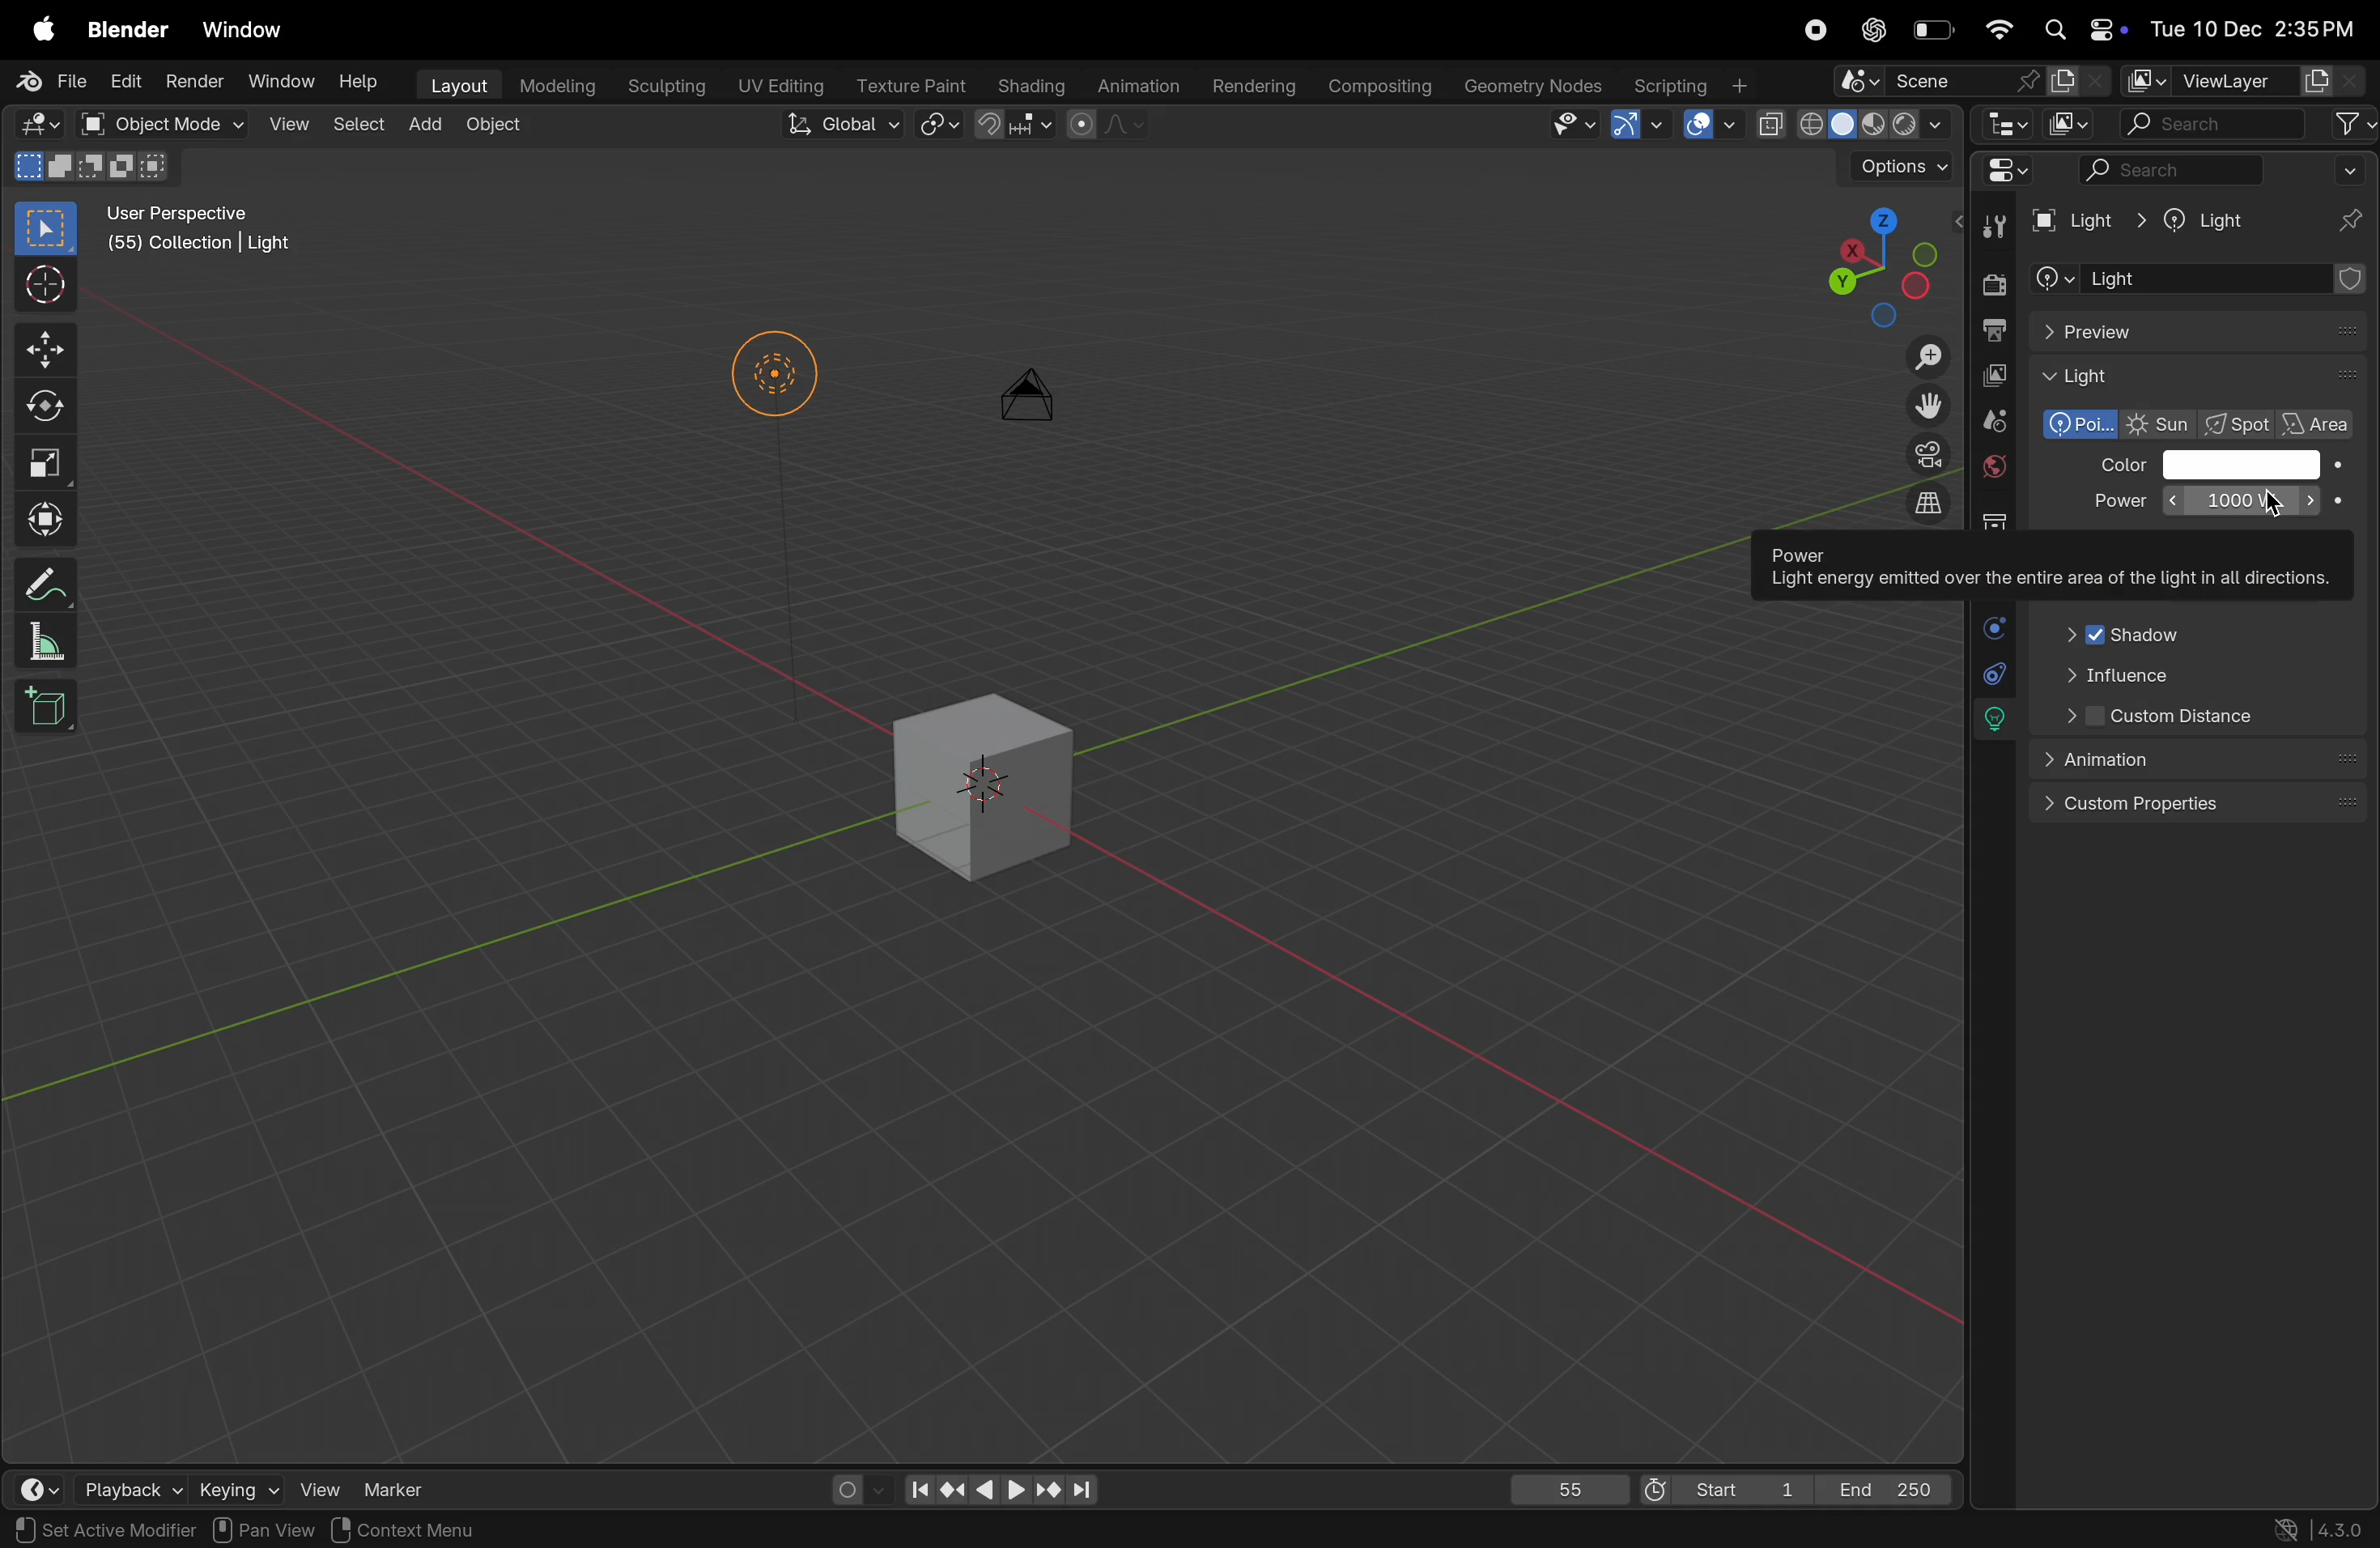 The height and width of the screenshot is (1548, 2380). What do you see at coordinates (1996, 423) in the screenshot?
I see `scene` at bounding box center [1996, 423].